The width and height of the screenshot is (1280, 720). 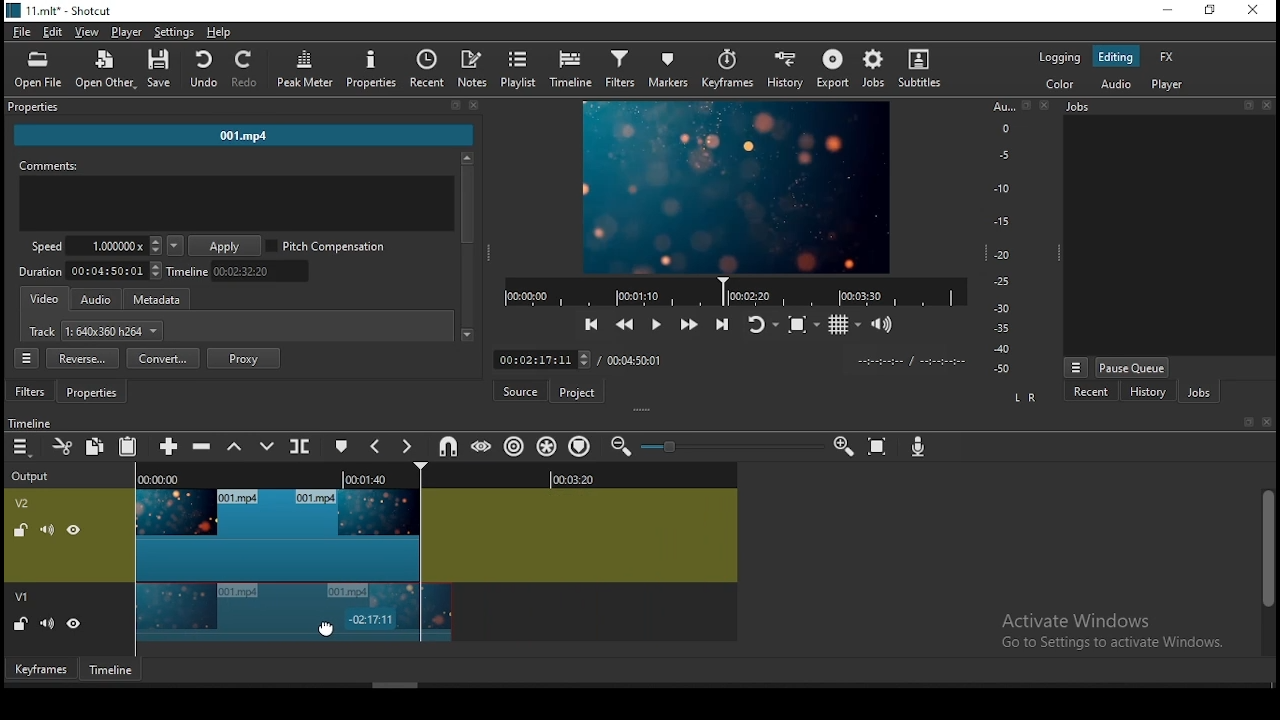 What do you see at coordinates (91, 270) in the screenshot?
I see `track duration` at bounding box center [91, 270].